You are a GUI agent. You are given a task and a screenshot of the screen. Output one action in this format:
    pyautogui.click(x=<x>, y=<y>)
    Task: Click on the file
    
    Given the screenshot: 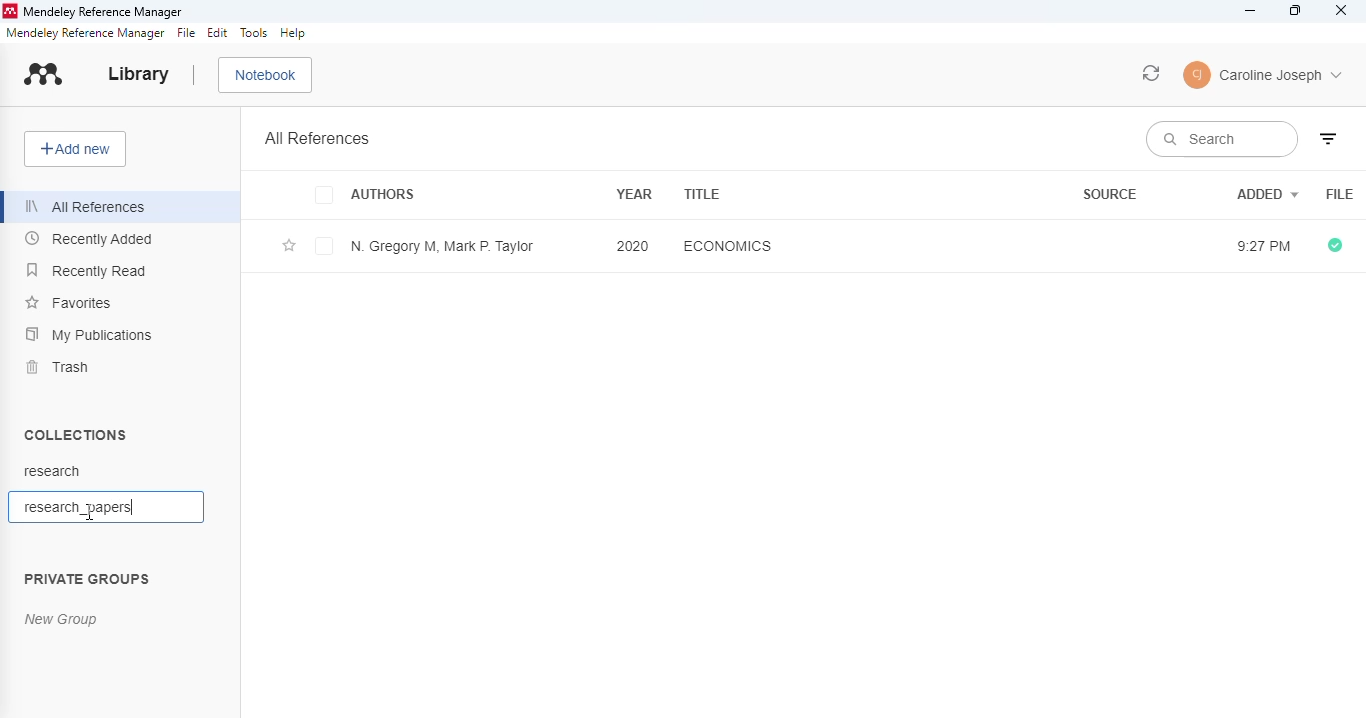 What is the action you would take?
    pyautogui.click(x=1340, y=195)
    